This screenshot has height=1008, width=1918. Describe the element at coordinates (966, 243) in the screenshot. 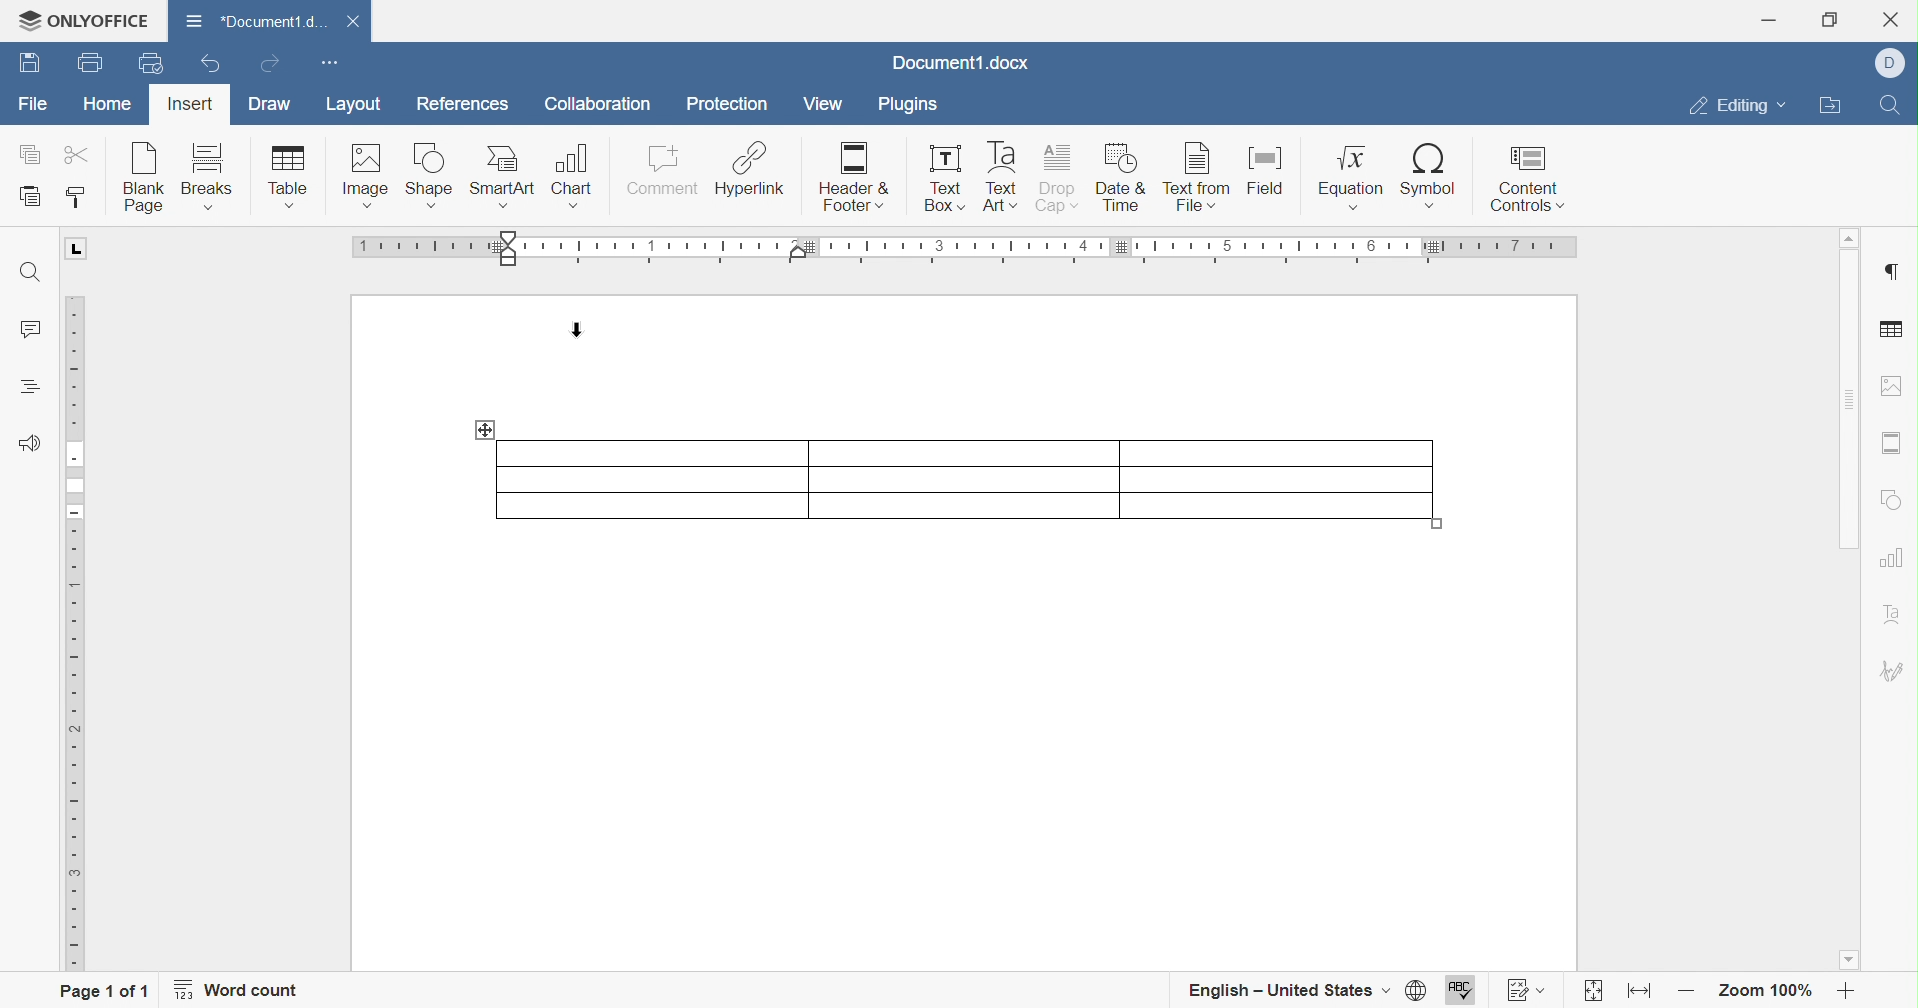

I see `Ruler` at that location.